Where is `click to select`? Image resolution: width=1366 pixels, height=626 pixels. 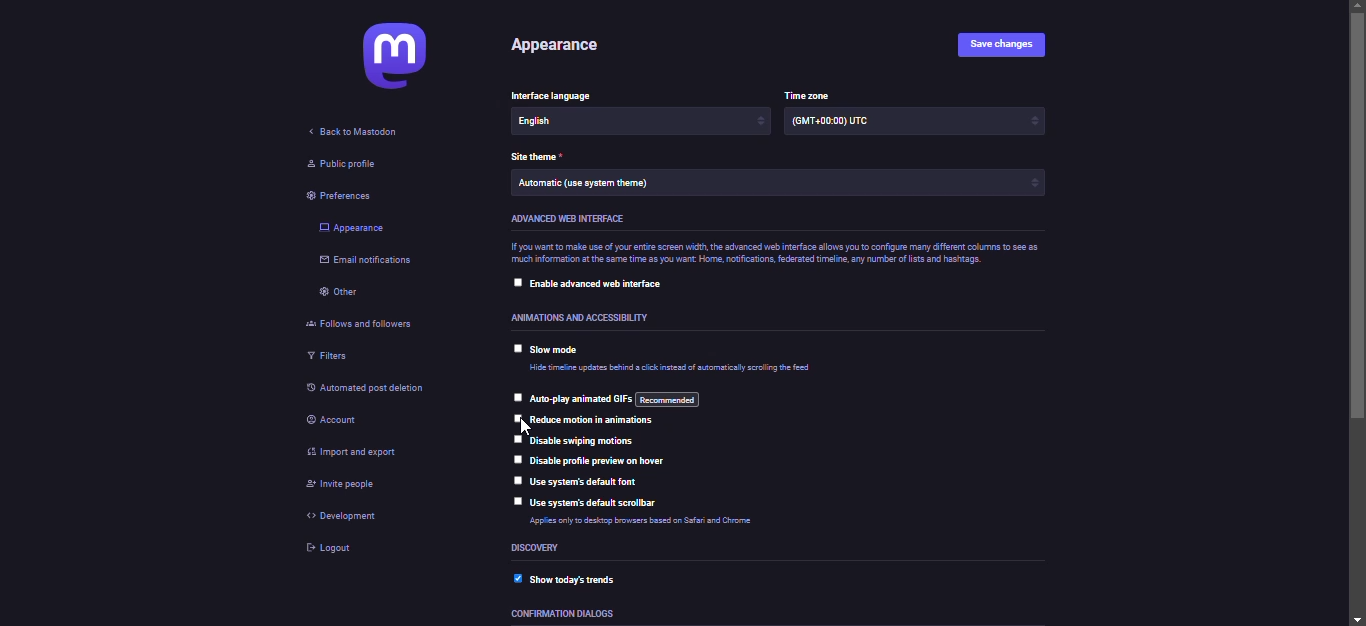
click to select is located at coordinates (516, 282).